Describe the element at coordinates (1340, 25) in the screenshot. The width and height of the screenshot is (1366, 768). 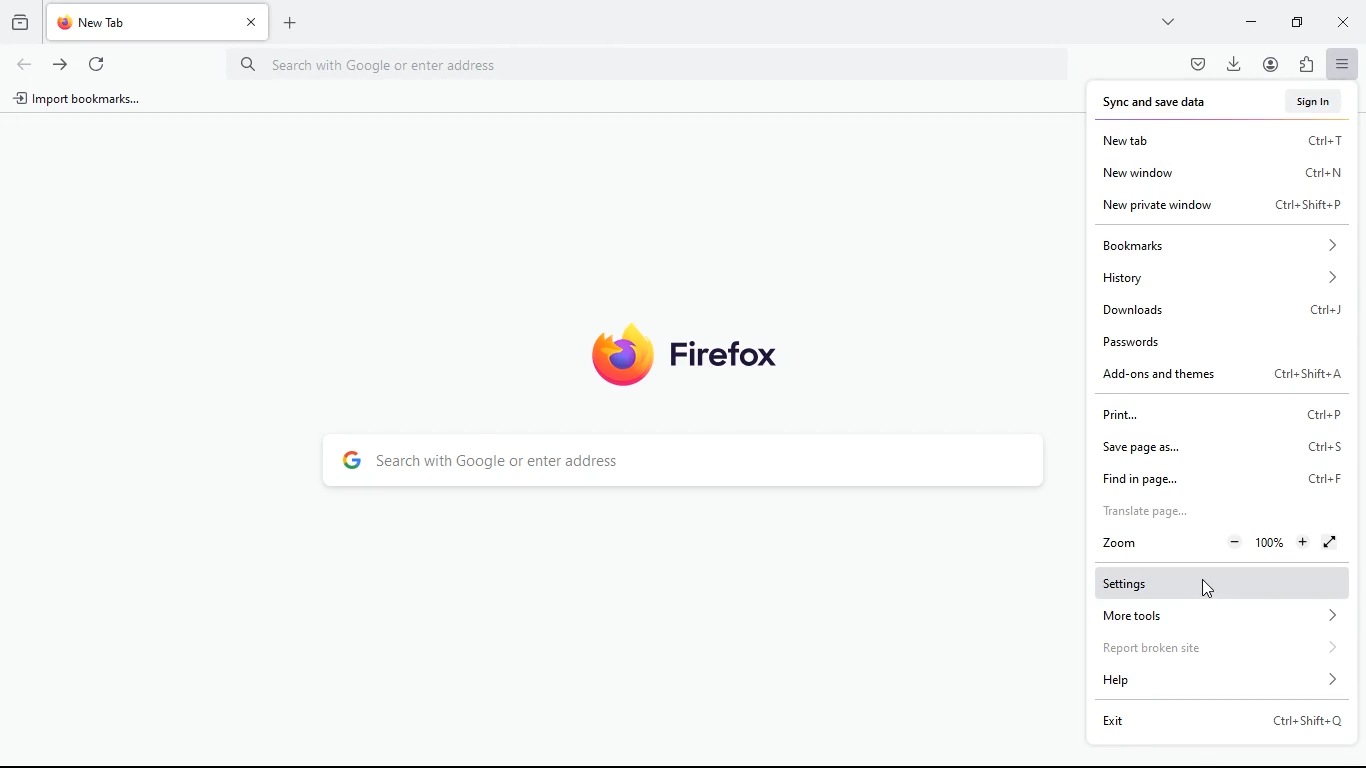
I see `close` at that location.